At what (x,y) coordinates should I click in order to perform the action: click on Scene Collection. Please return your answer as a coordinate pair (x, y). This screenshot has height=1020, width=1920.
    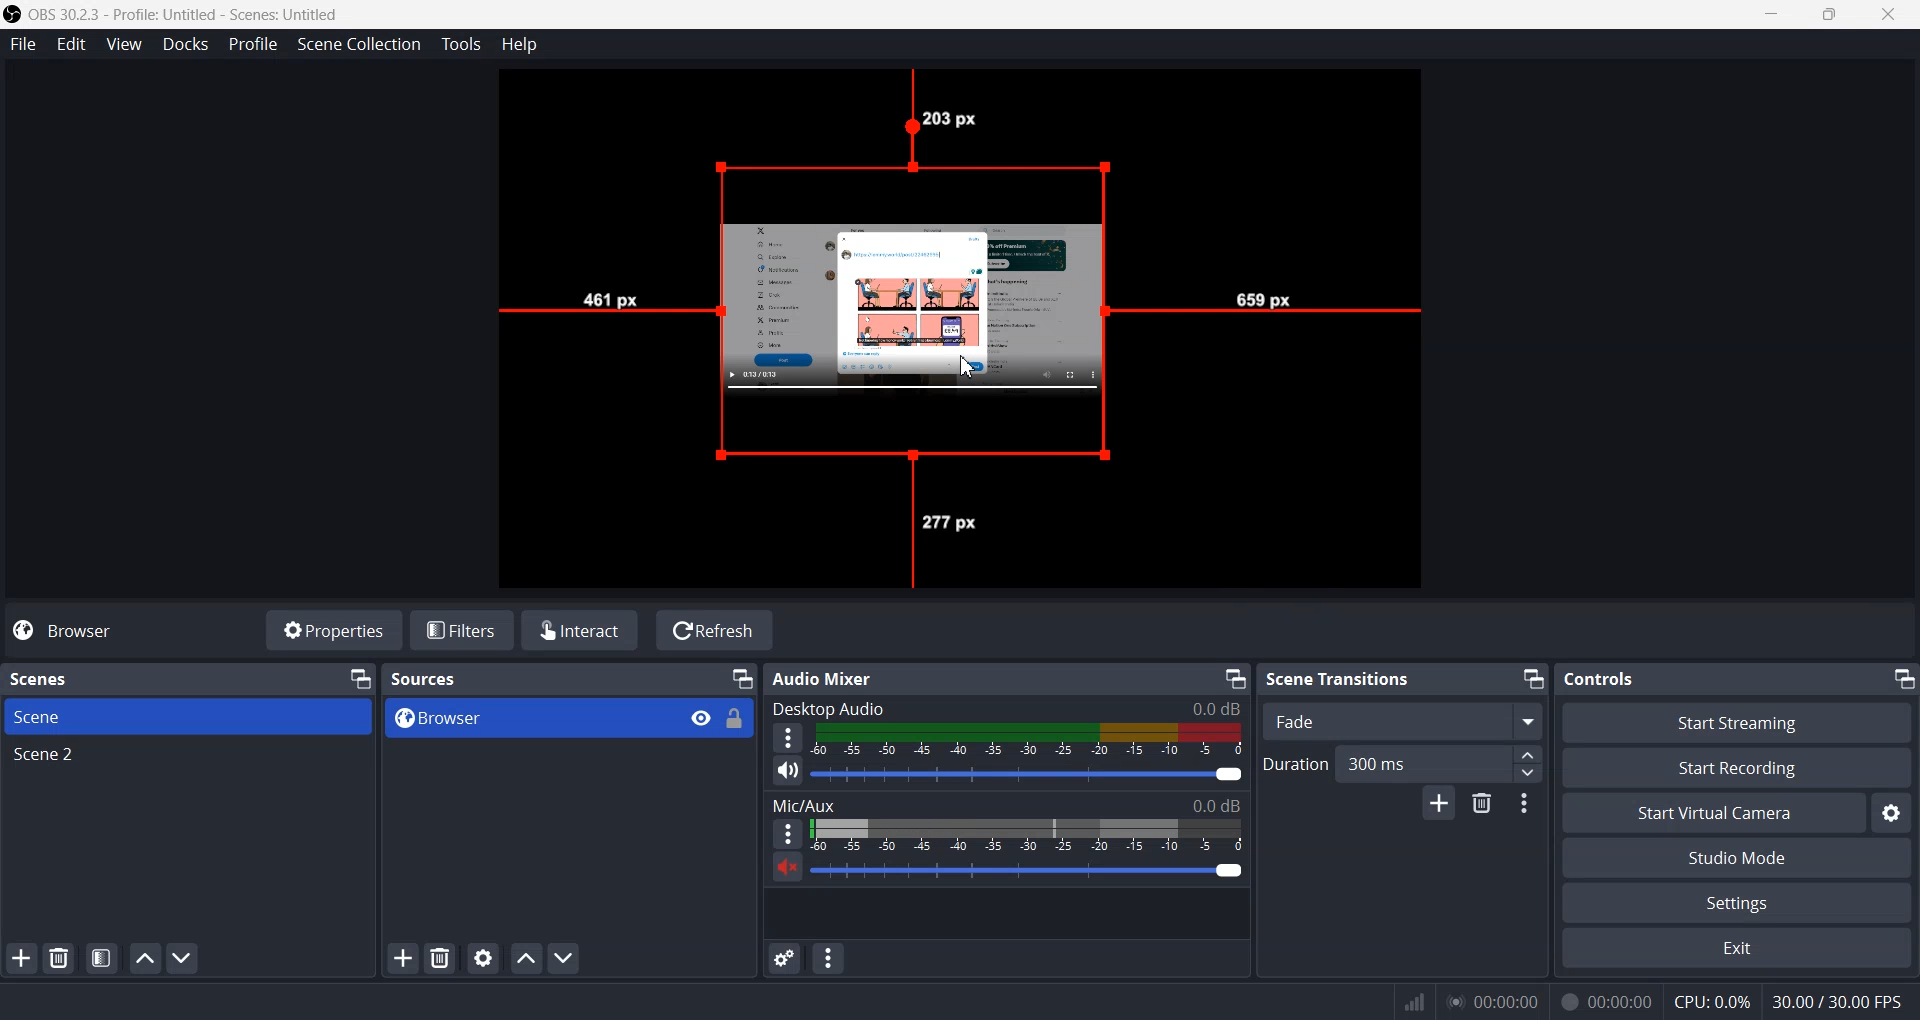
    Looking at the image, I should click on (359, 45).